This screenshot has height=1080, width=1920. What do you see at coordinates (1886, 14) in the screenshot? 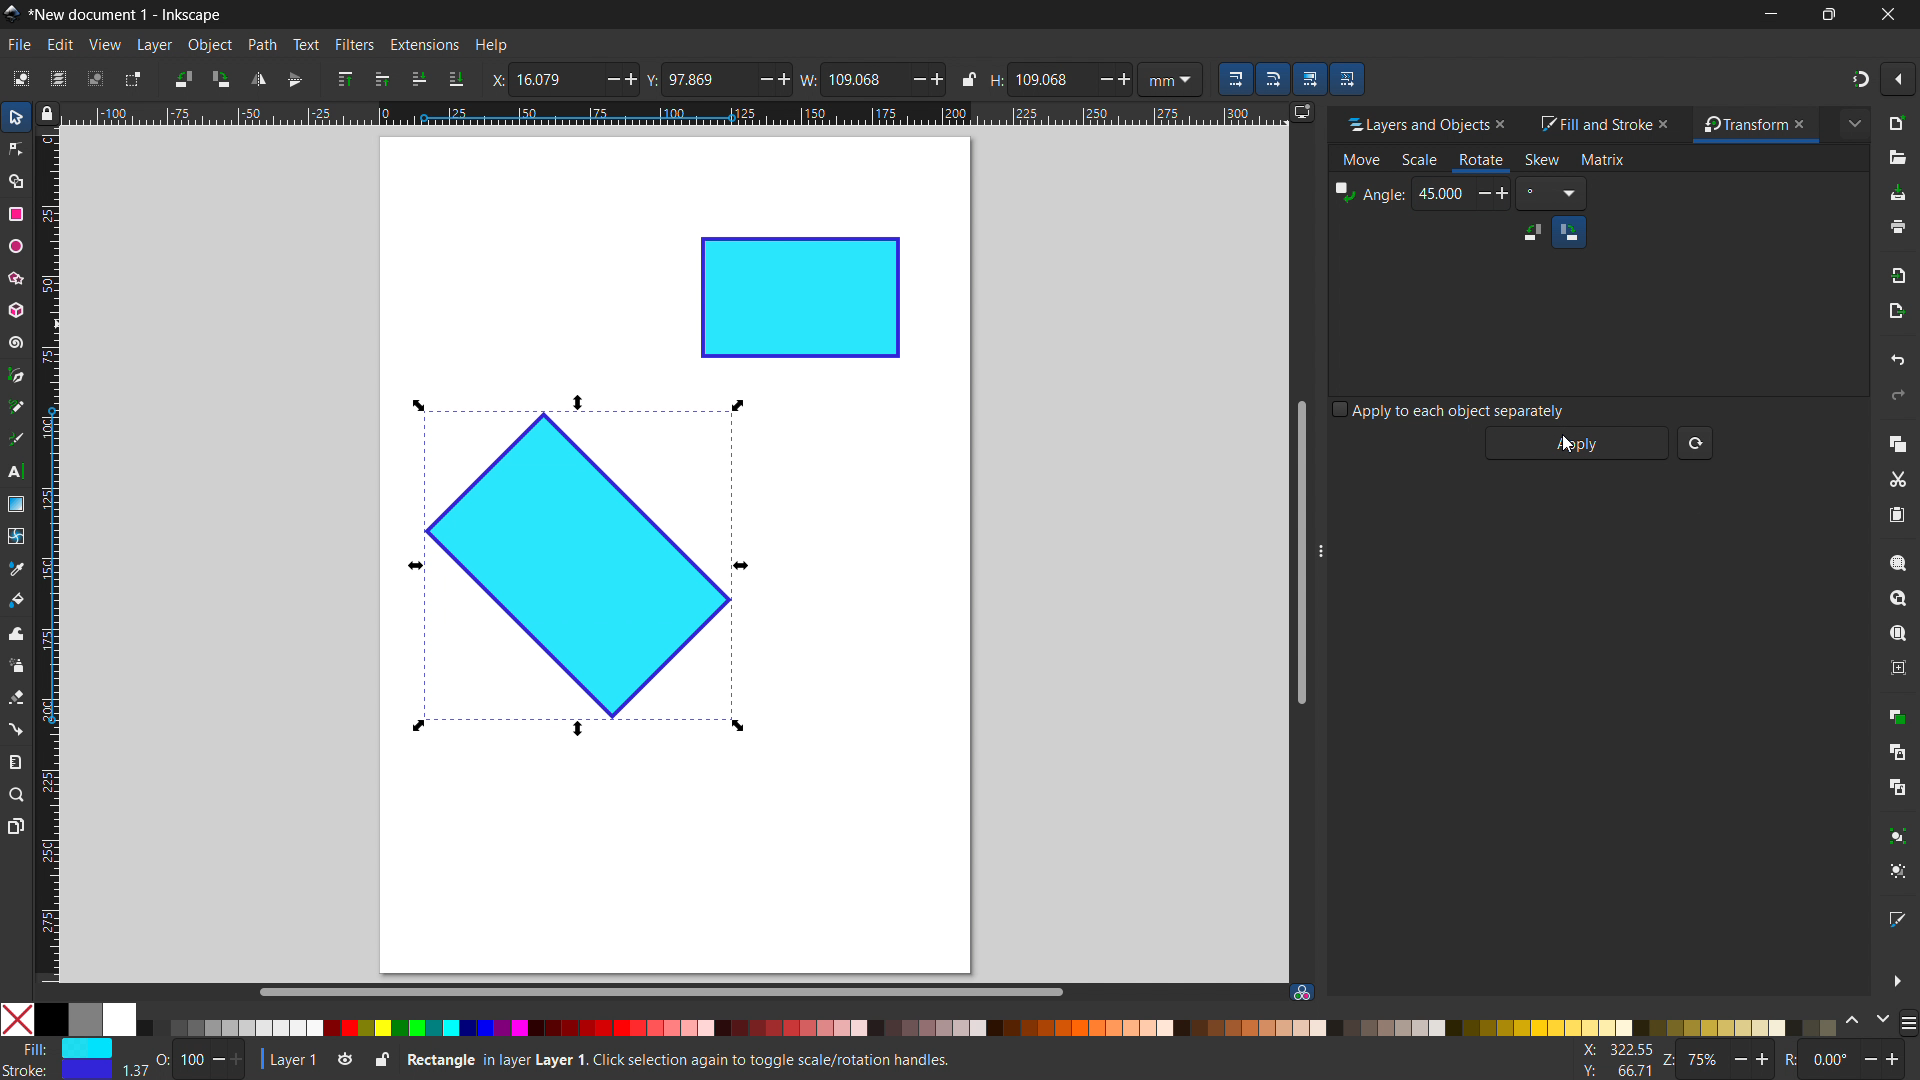
I see `close` at bounding box center [1886, 14].